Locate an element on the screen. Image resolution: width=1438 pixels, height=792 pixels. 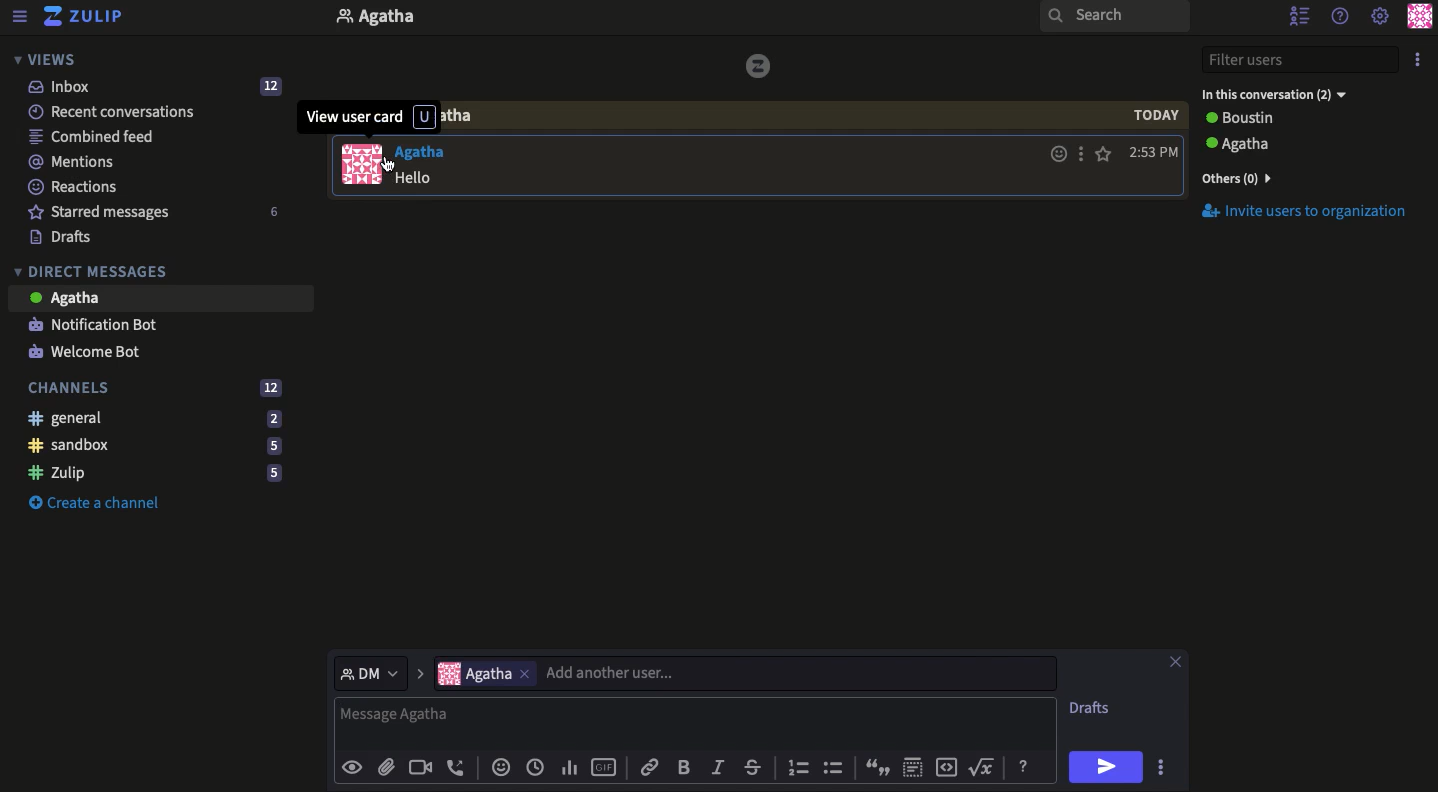
Direct messages is located at coordinates (96, 270).